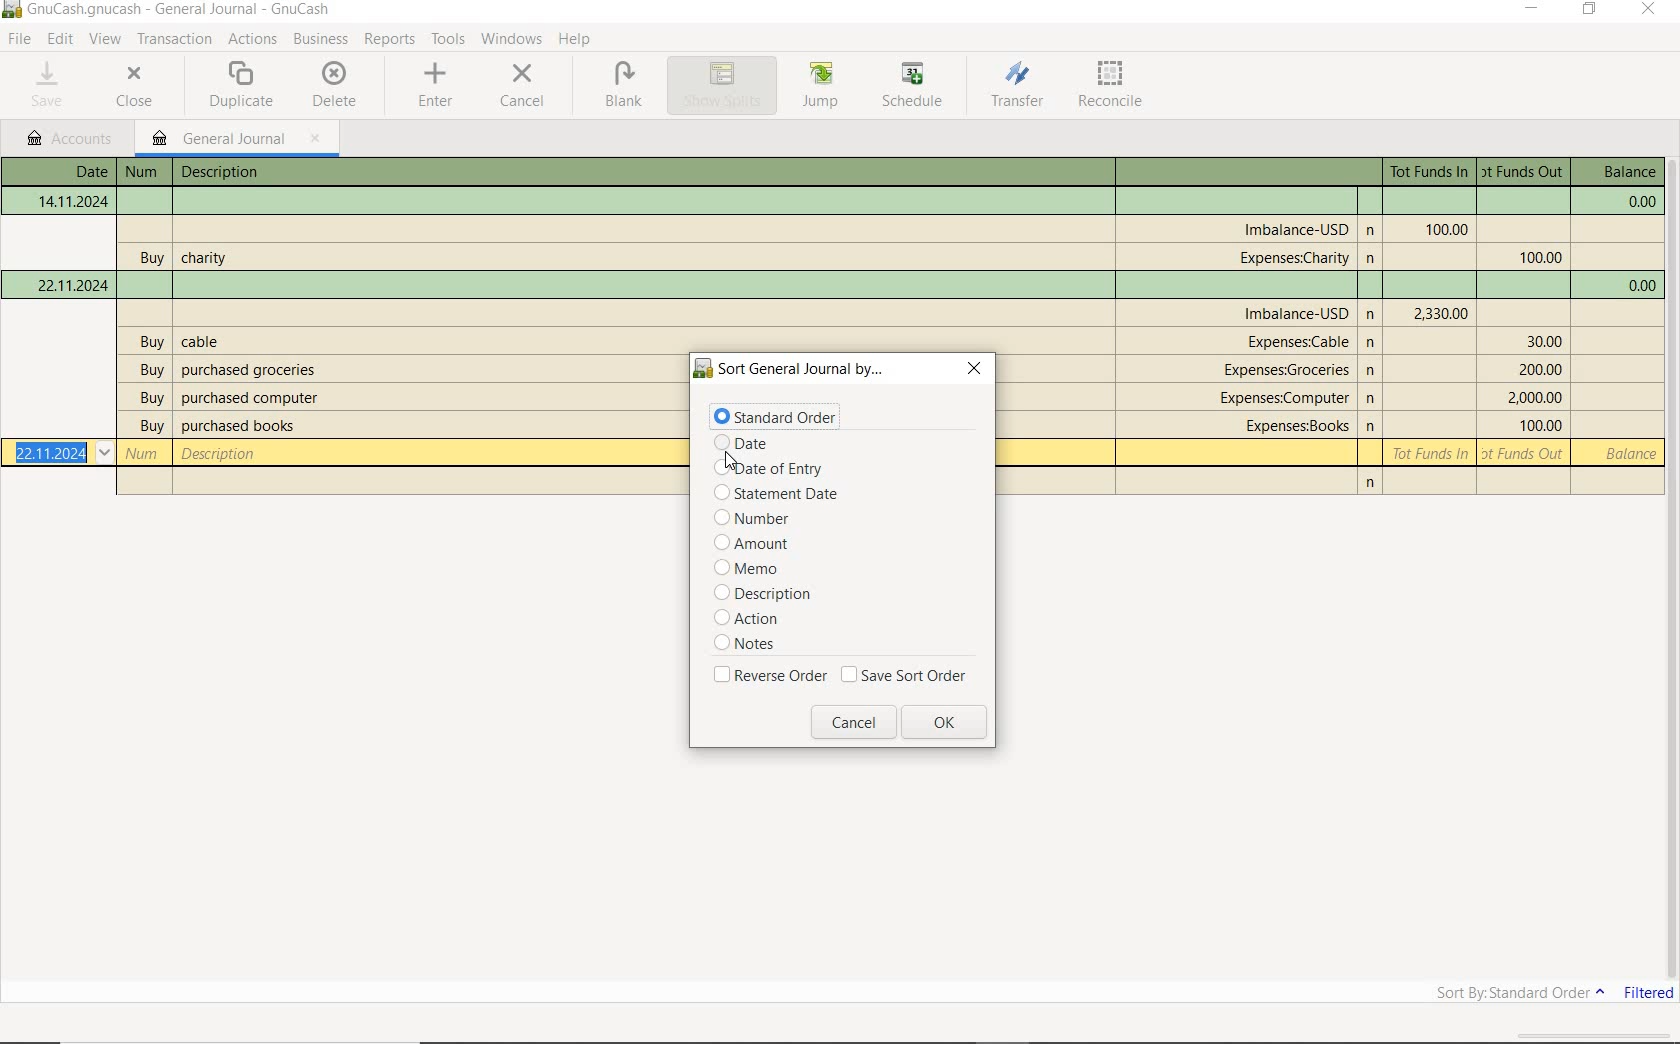 Image resolution: width=1680 pixels, height=1044 pixels. Describe the element at coordinates (448, 40) in the screenshot. I see `TOOLS` at that location.